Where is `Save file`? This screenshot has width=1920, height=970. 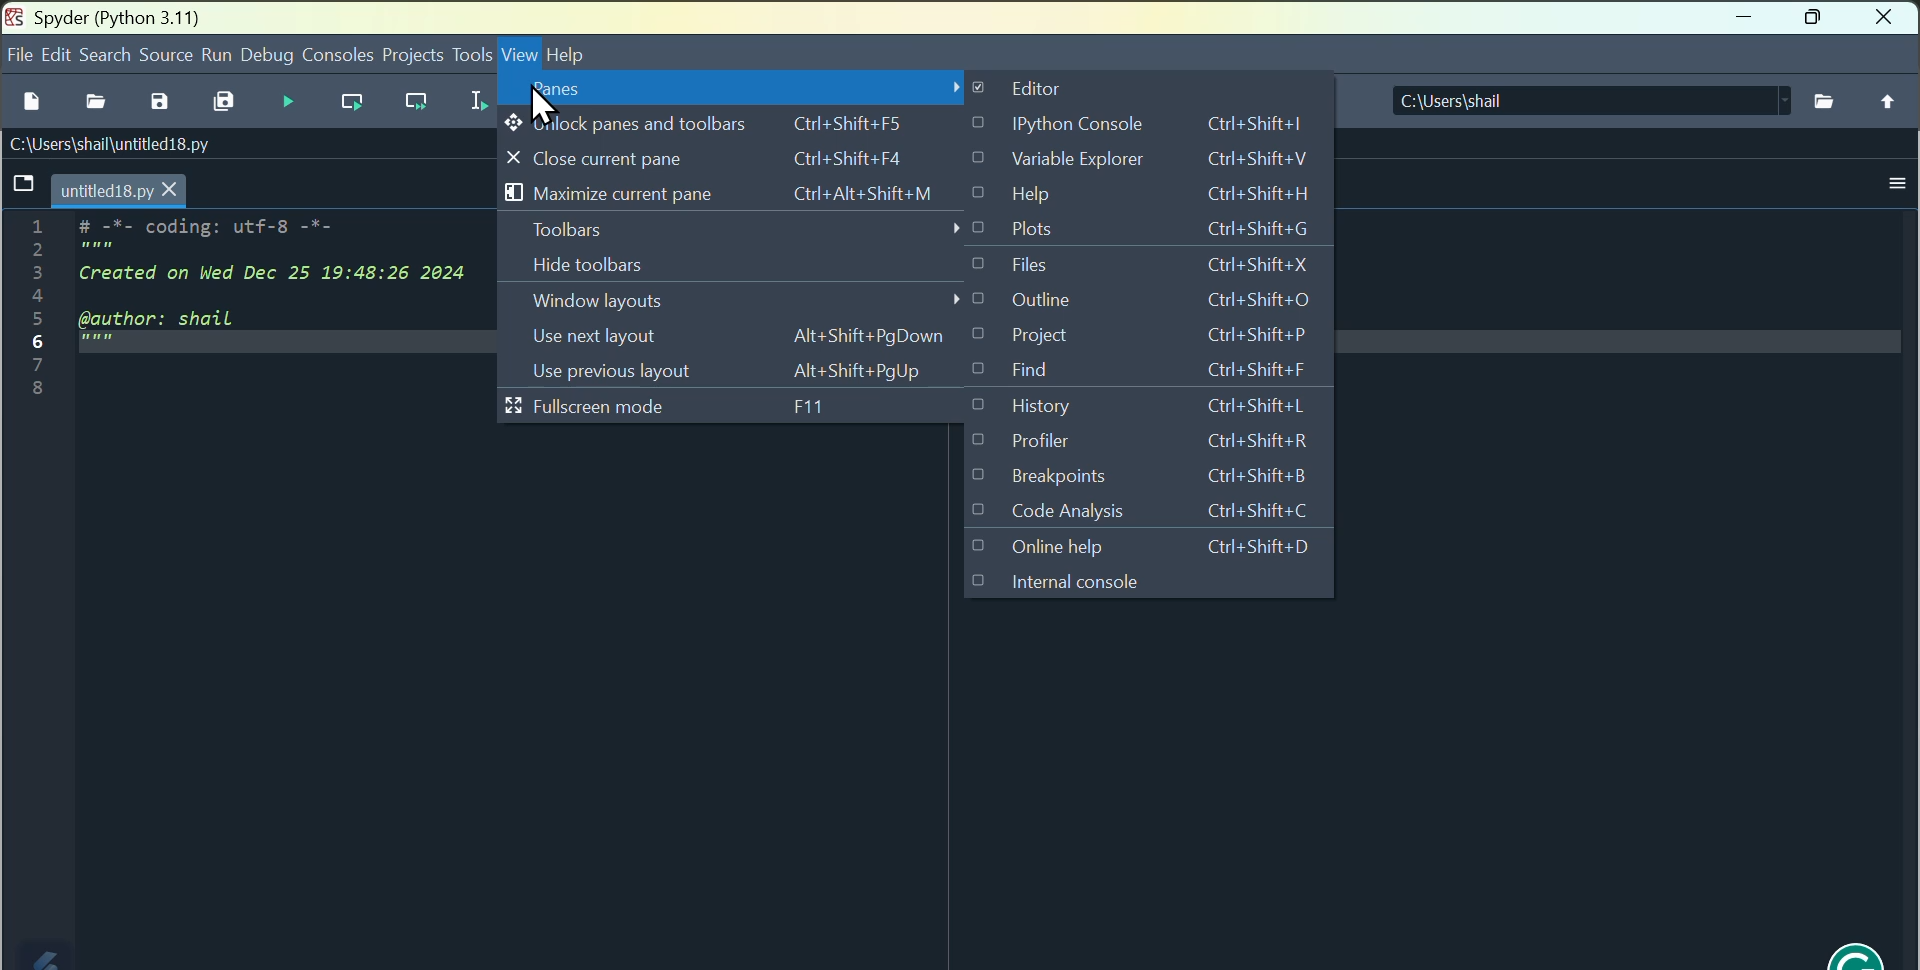
Save file is located at coordinates (159, 102).